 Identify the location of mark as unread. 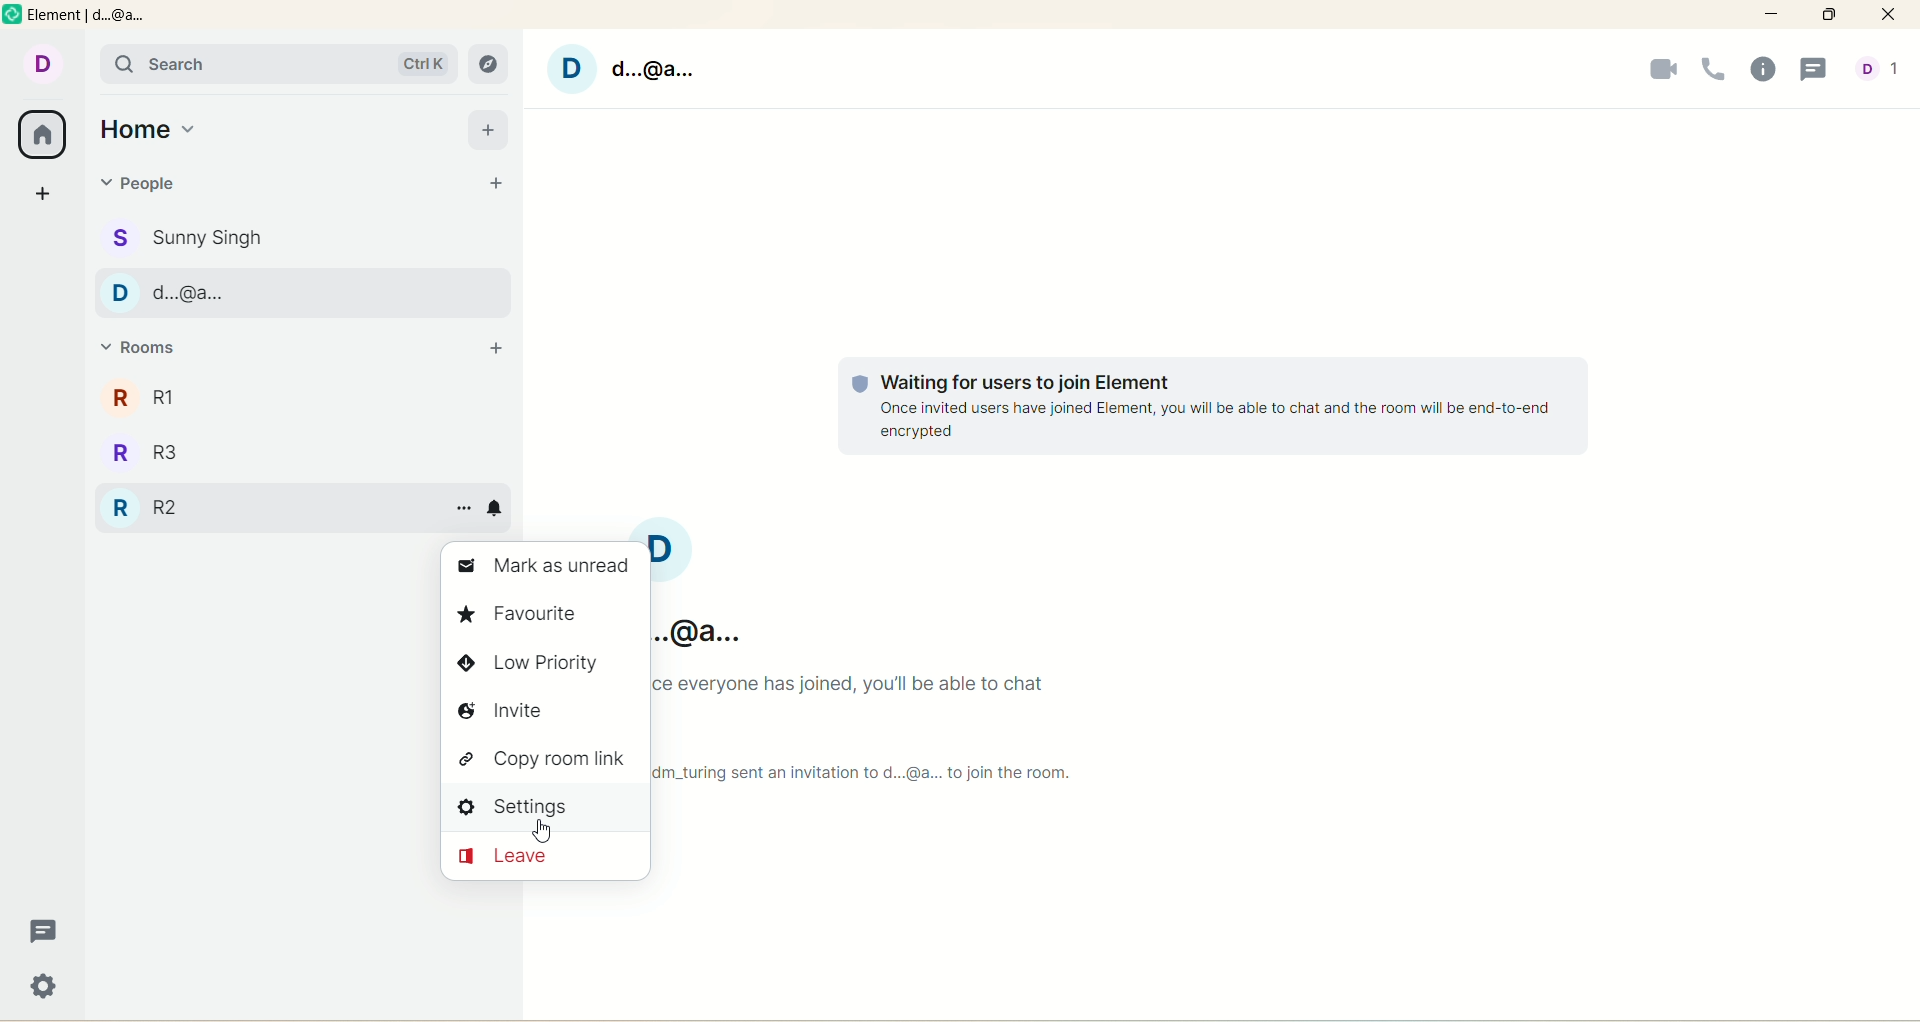
(549, 566).